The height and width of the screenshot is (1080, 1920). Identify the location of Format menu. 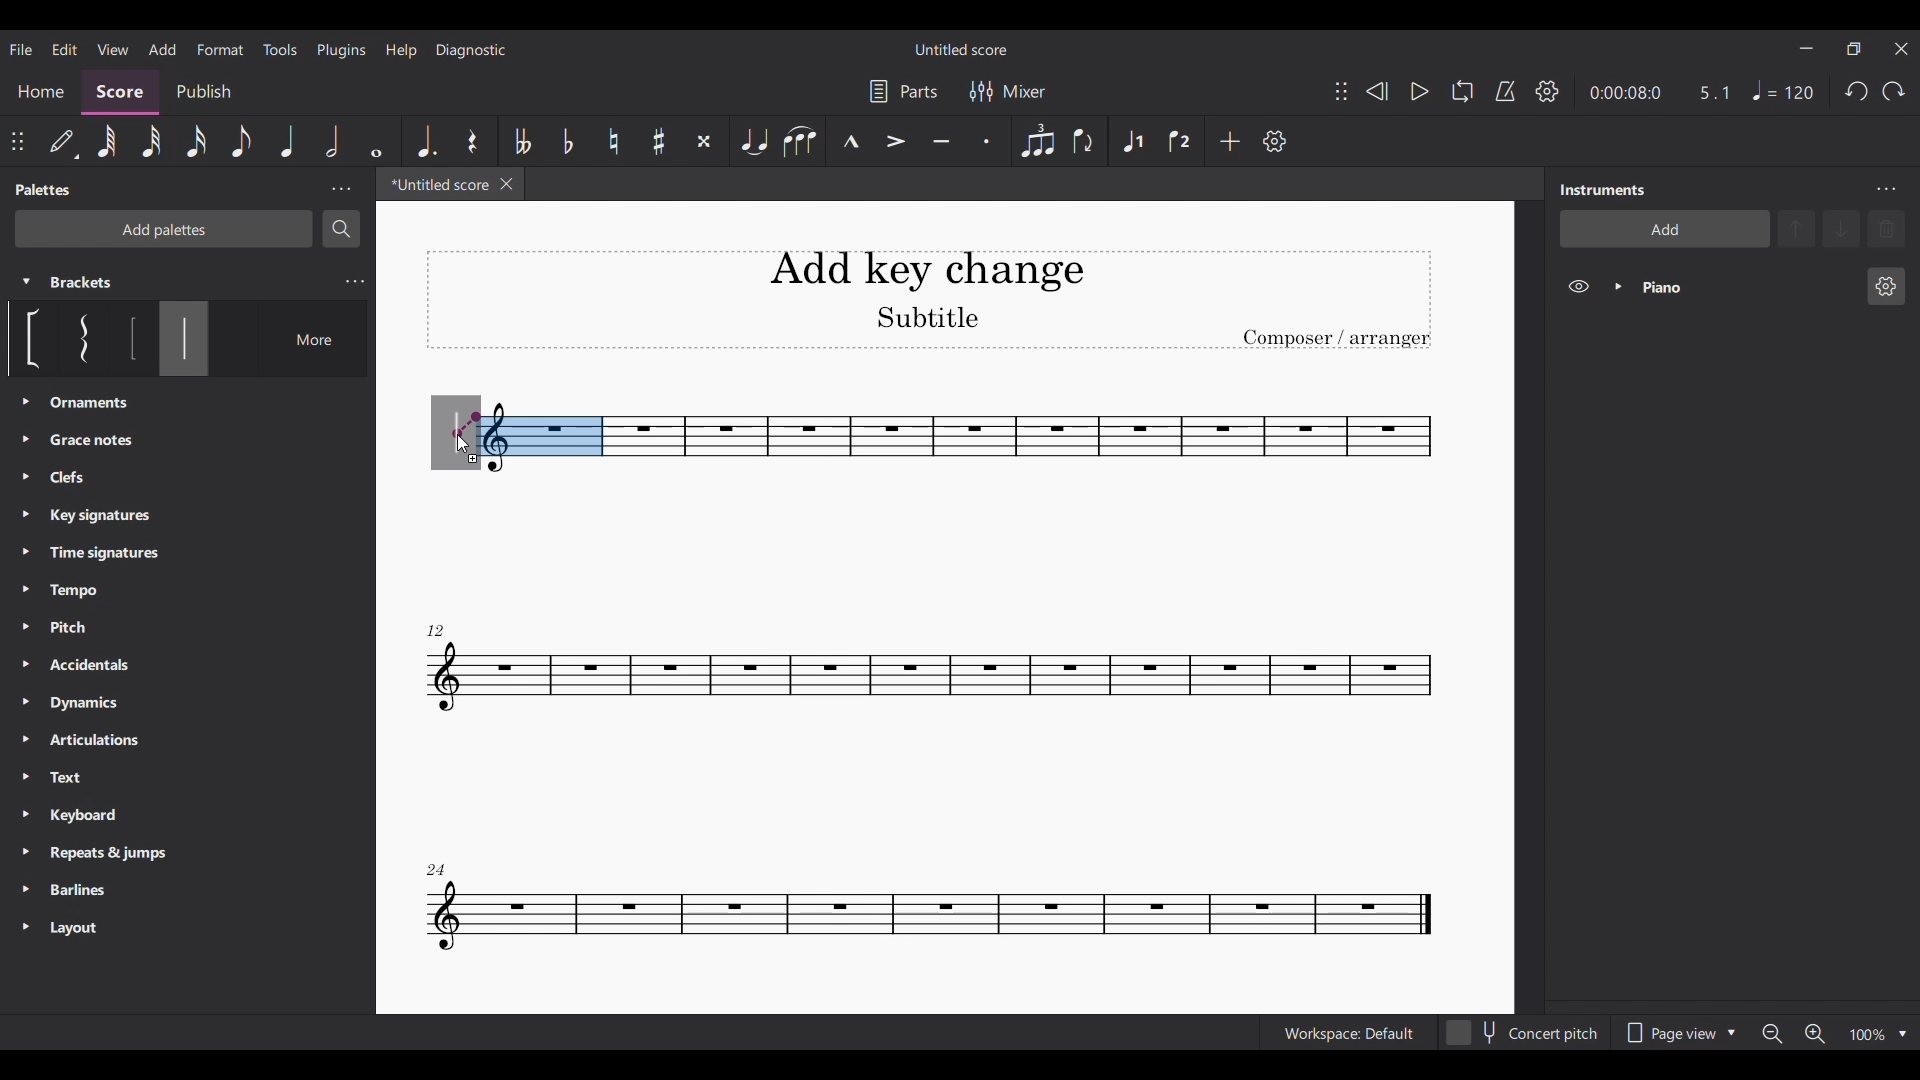
(220, 48).